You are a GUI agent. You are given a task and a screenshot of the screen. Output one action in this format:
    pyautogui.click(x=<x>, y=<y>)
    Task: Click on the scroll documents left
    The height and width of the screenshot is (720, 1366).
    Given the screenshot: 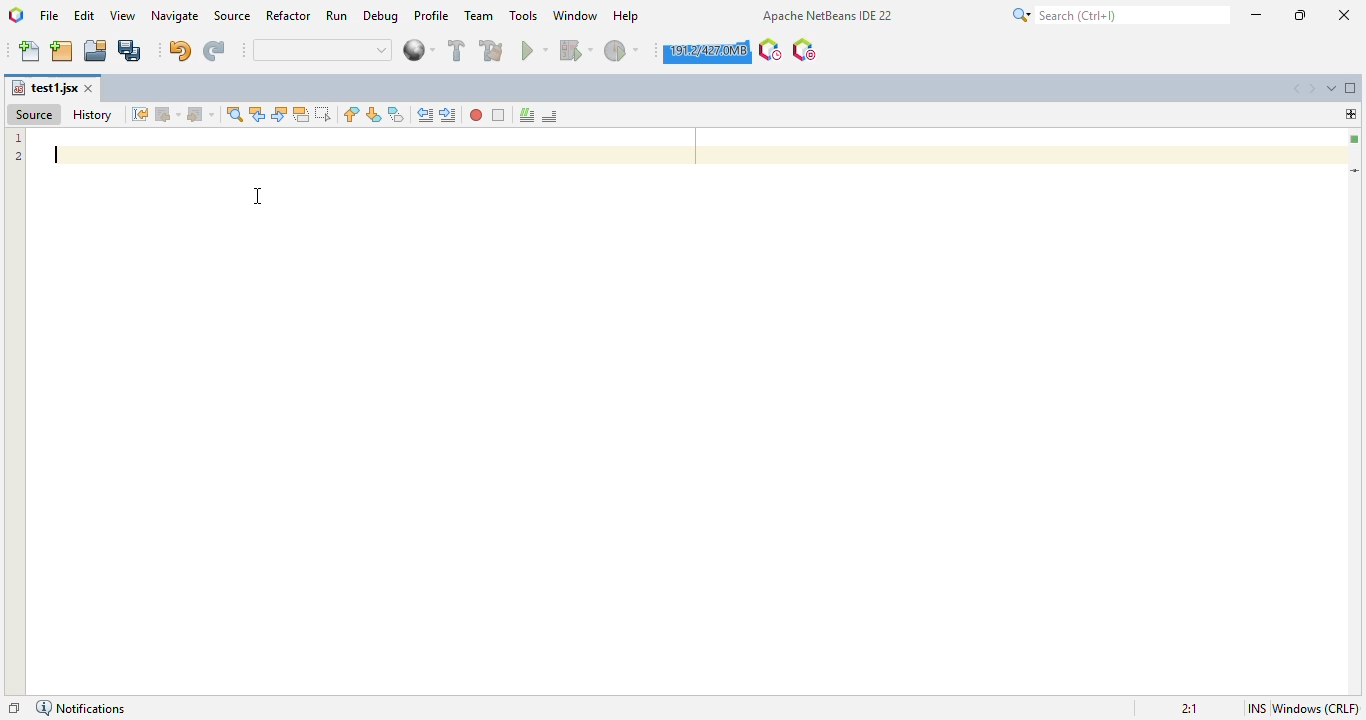 What is the action you would take?
    pyautogui.click(x=1296, y=89)
    